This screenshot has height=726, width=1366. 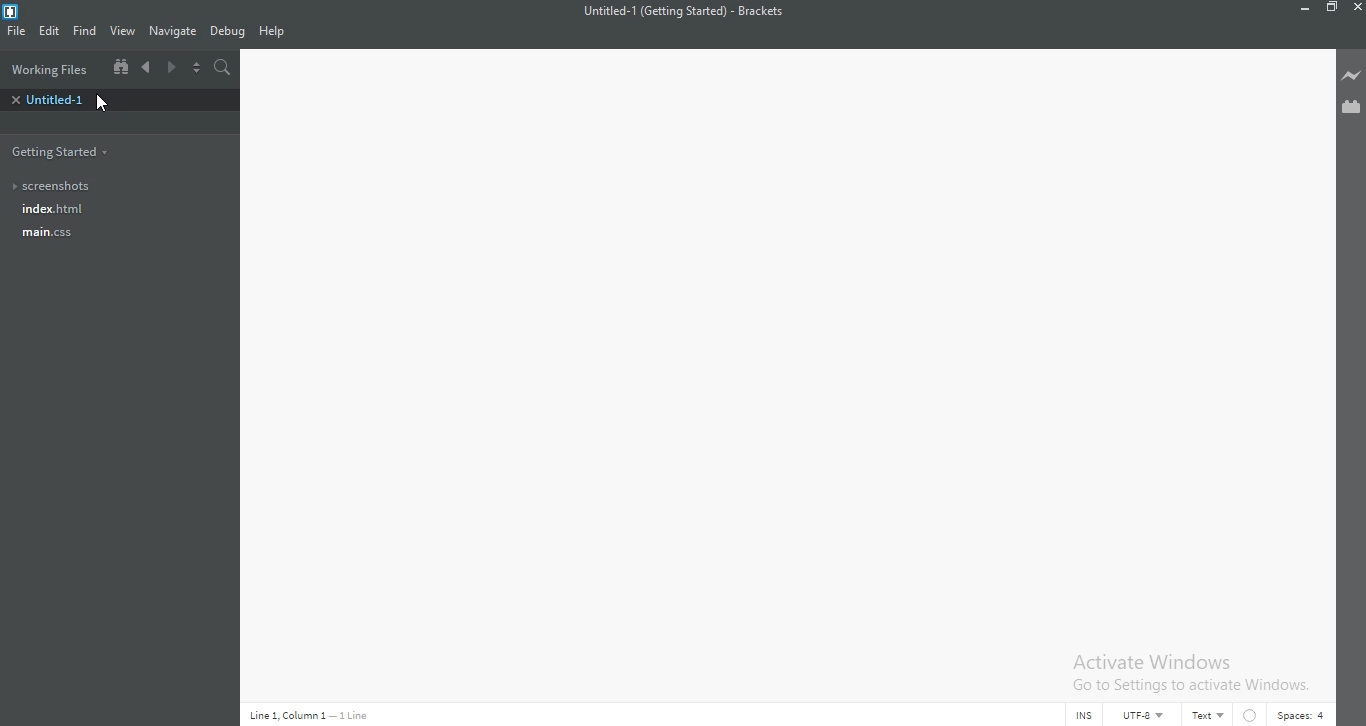 What do you see at coordinates (149, 69) in the screenshot?
I see `Previous document` at bounding box center [149, 69].